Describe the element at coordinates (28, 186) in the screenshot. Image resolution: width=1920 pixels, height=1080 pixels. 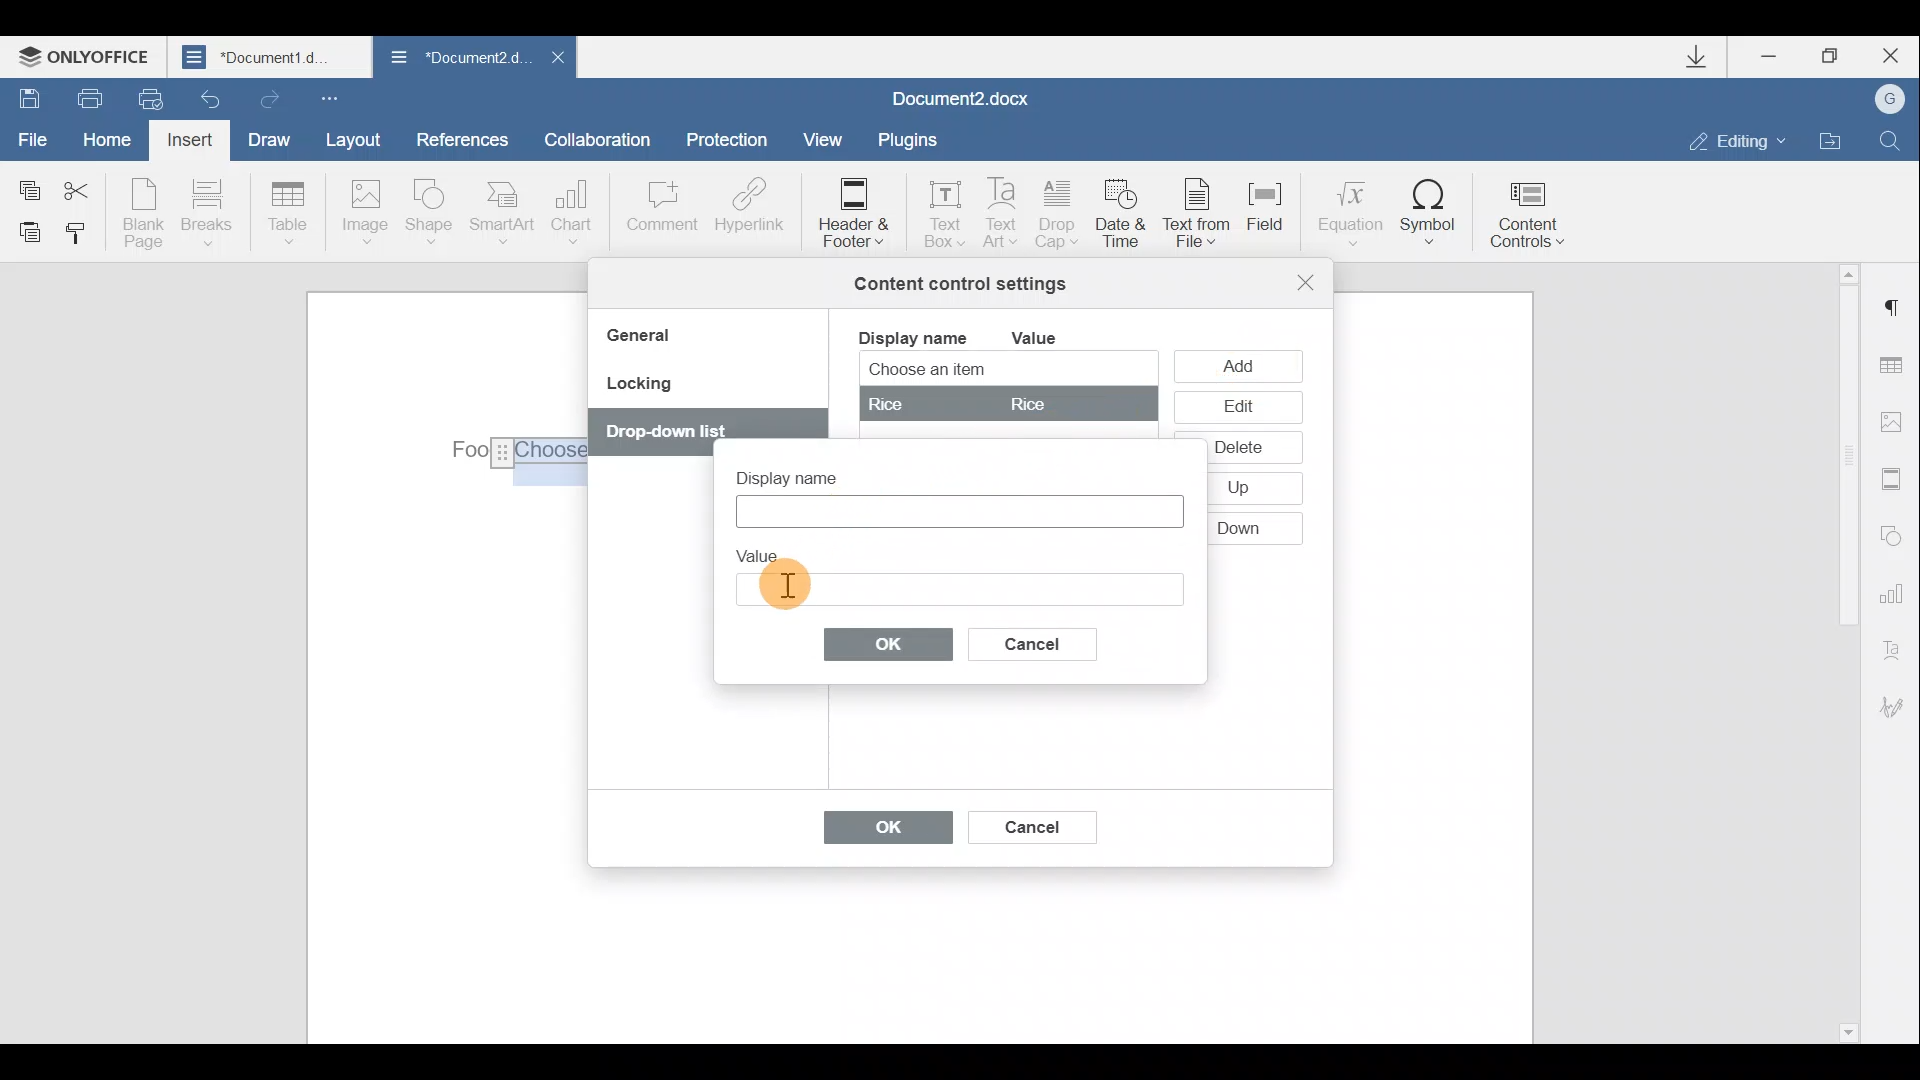
I see `Copy` at that location.